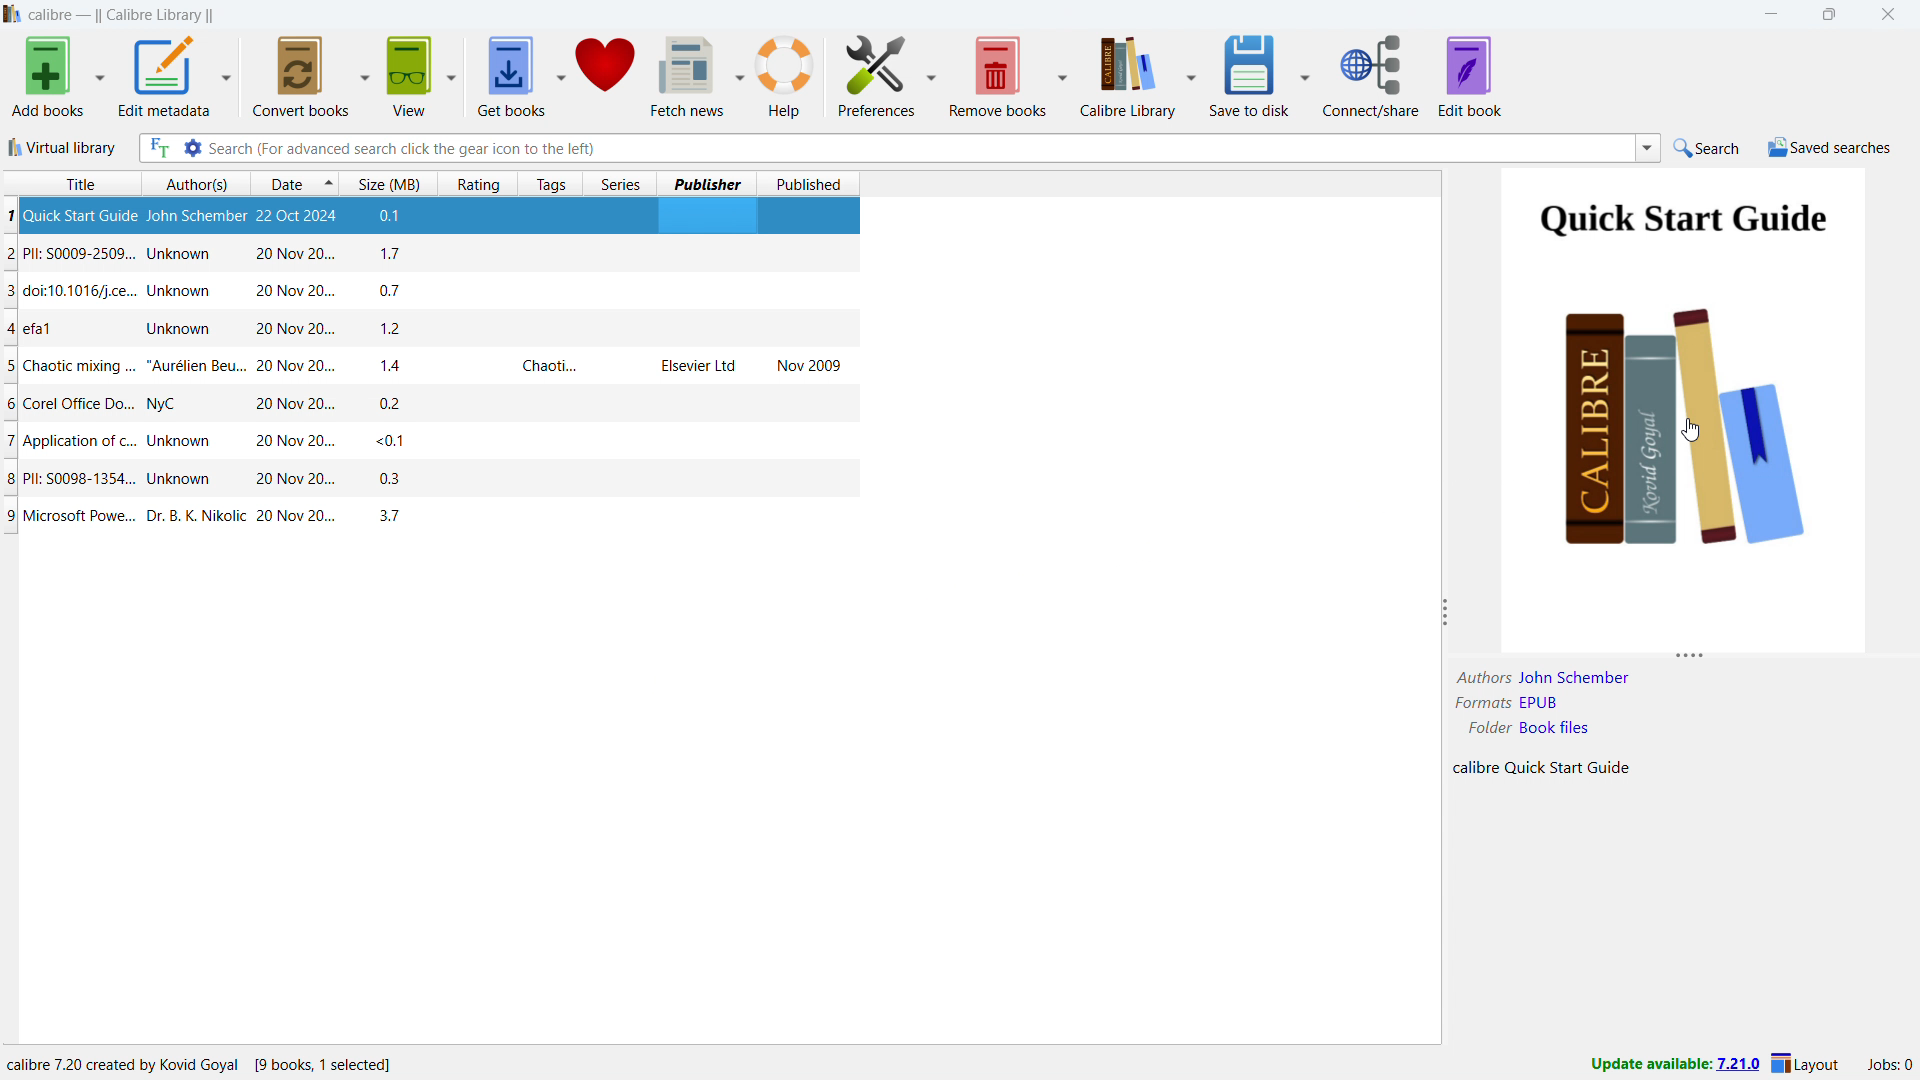 This screenshot has height=1080, width=1920. I want to click on series, so click(621, 182).